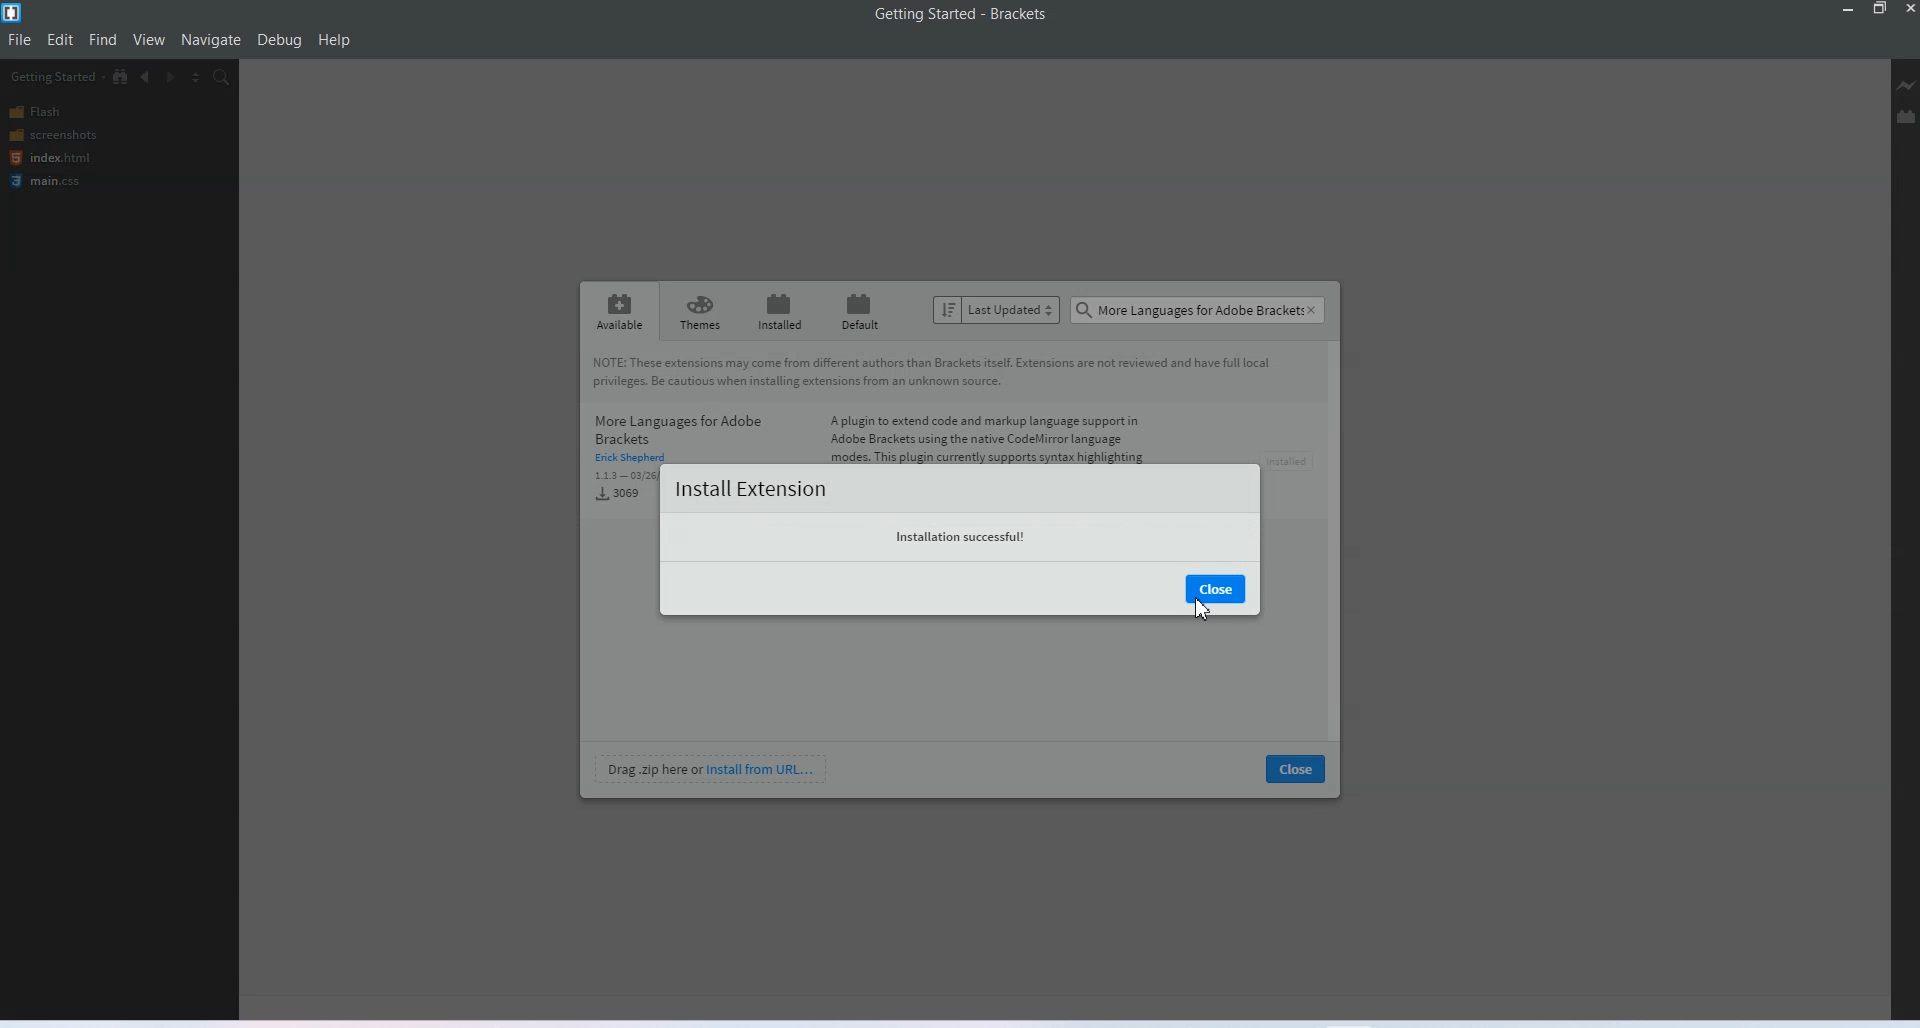 This screenshot has width=1920, height=1028. I want to click on Close, so click(1295, 767).